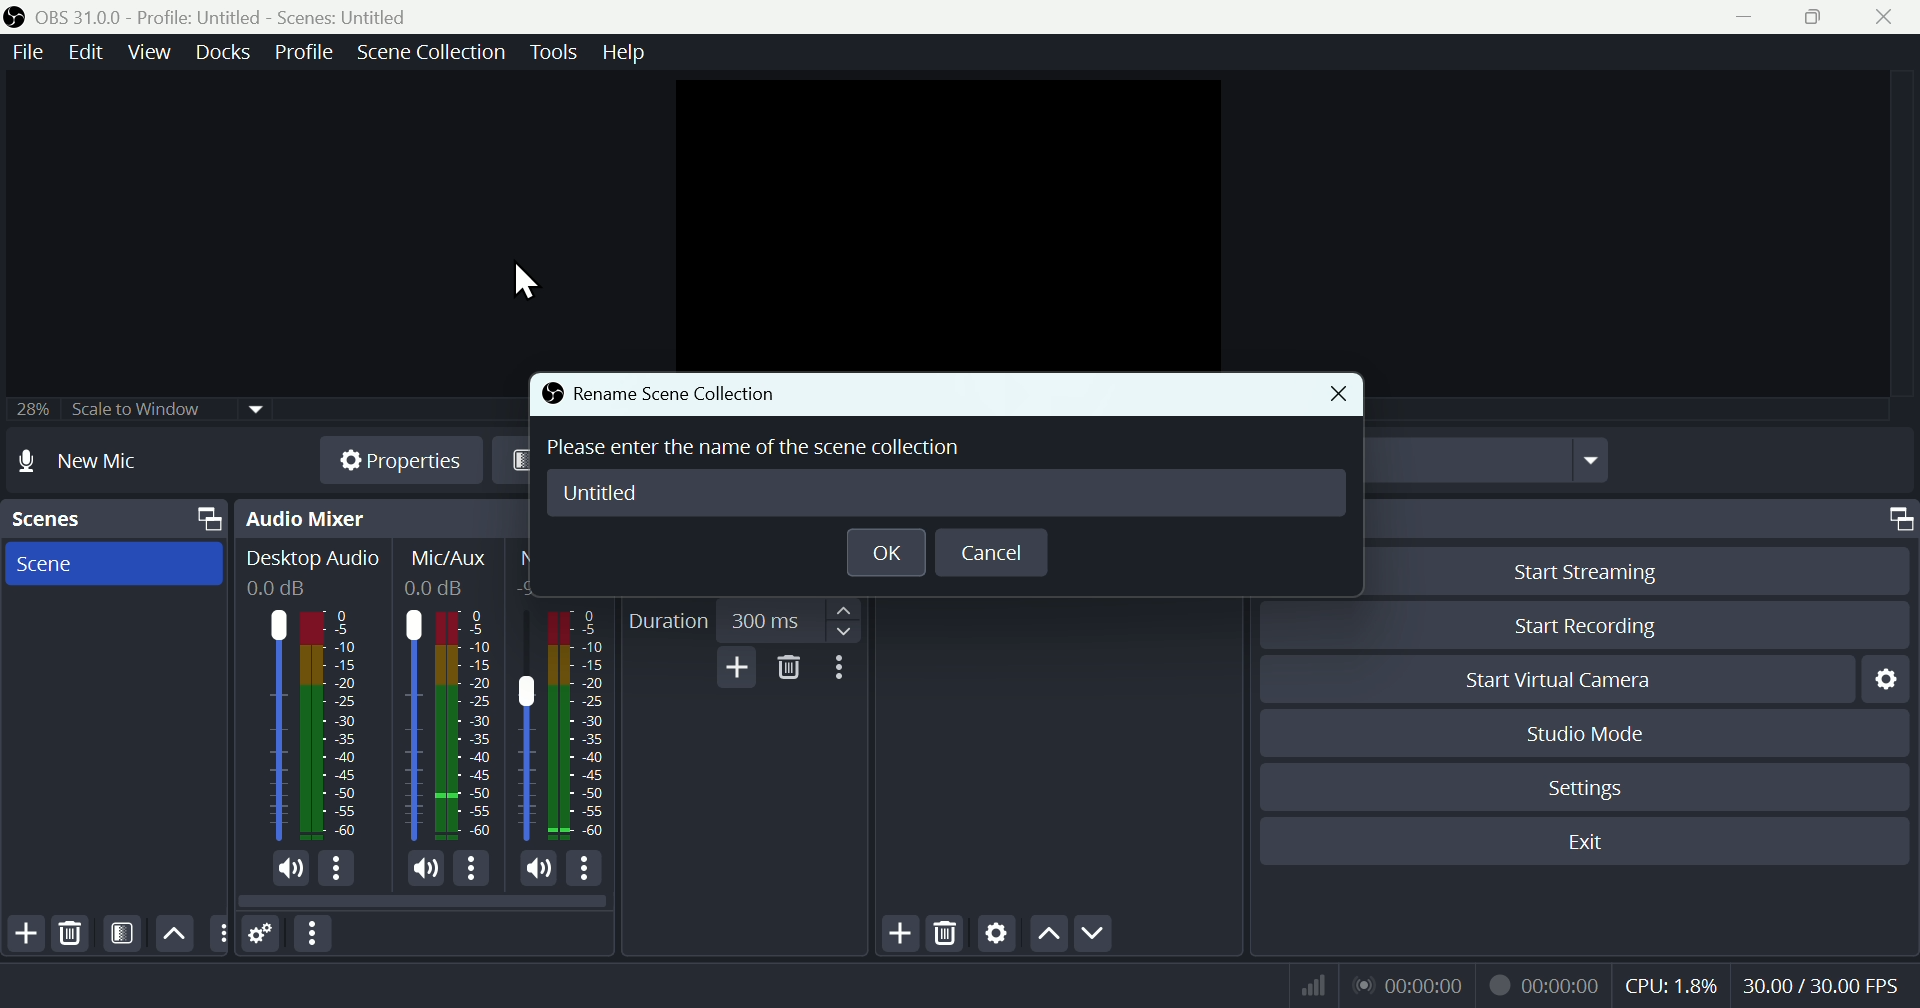  Describe the element at coordinates (589, 870) in the screenshot. I see `More Options` at that location.